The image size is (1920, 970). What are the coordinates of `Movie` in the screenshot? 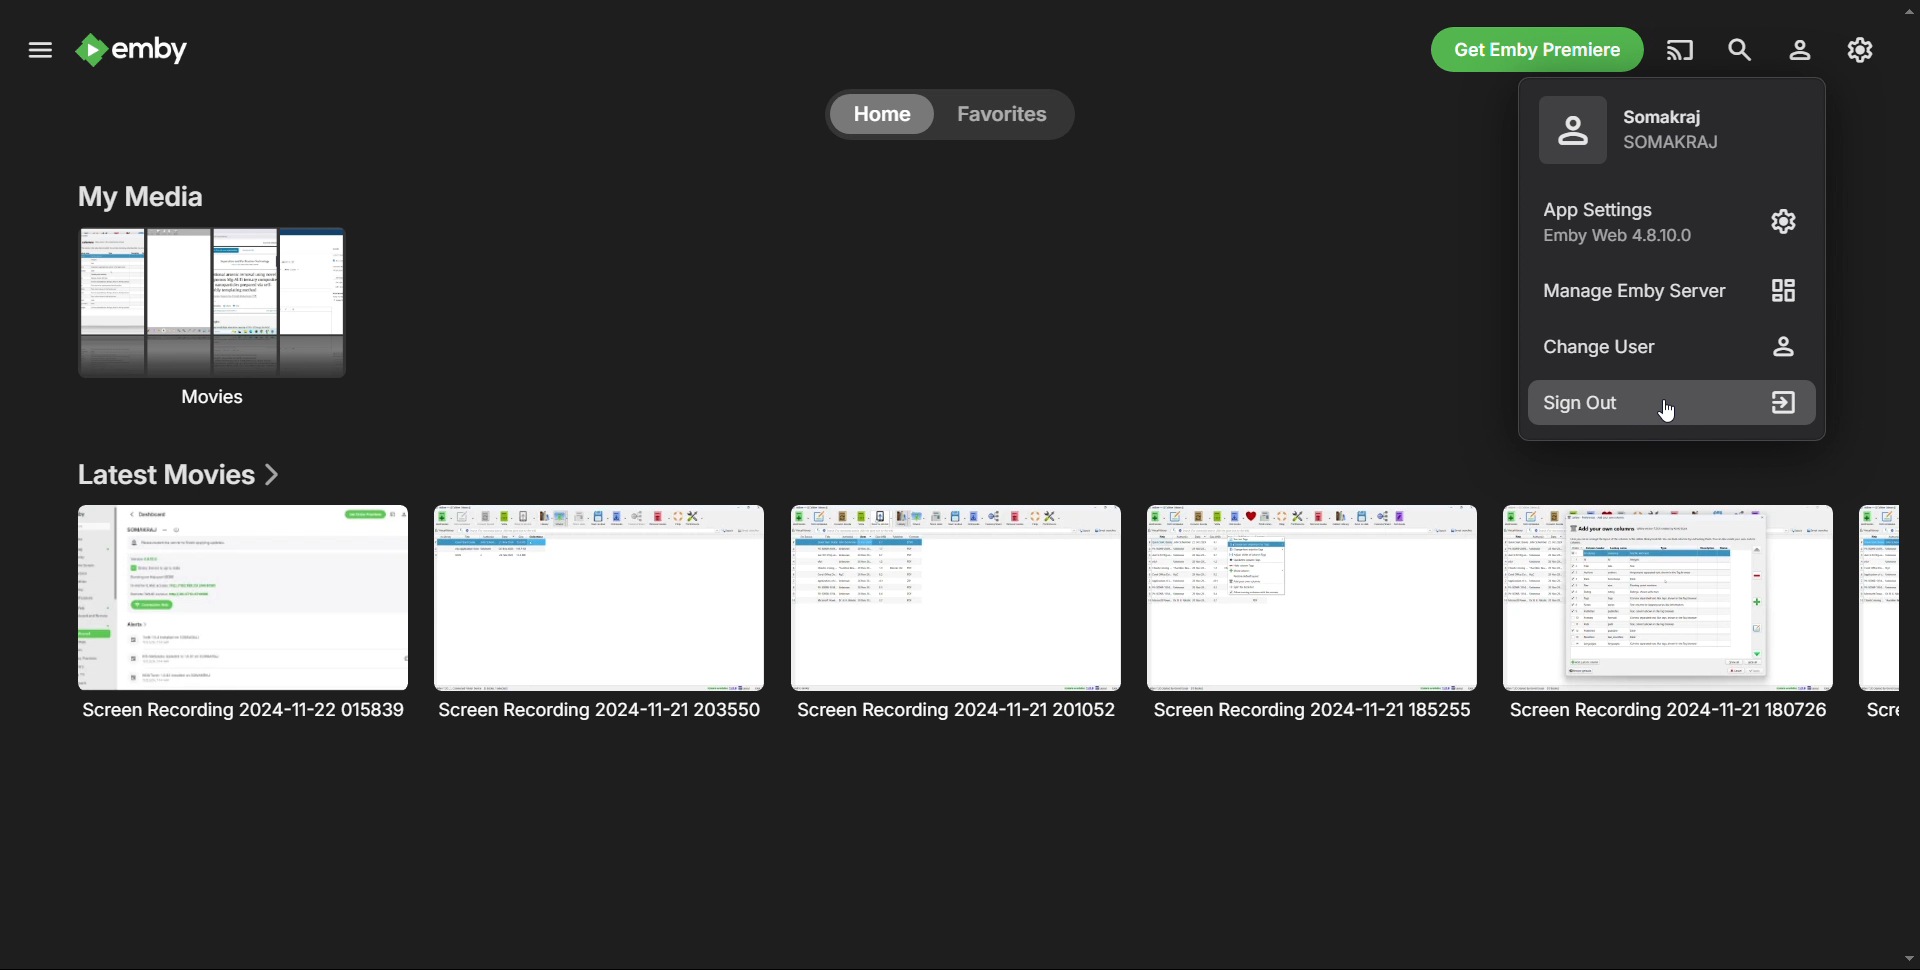 It's located at (1668, 613).